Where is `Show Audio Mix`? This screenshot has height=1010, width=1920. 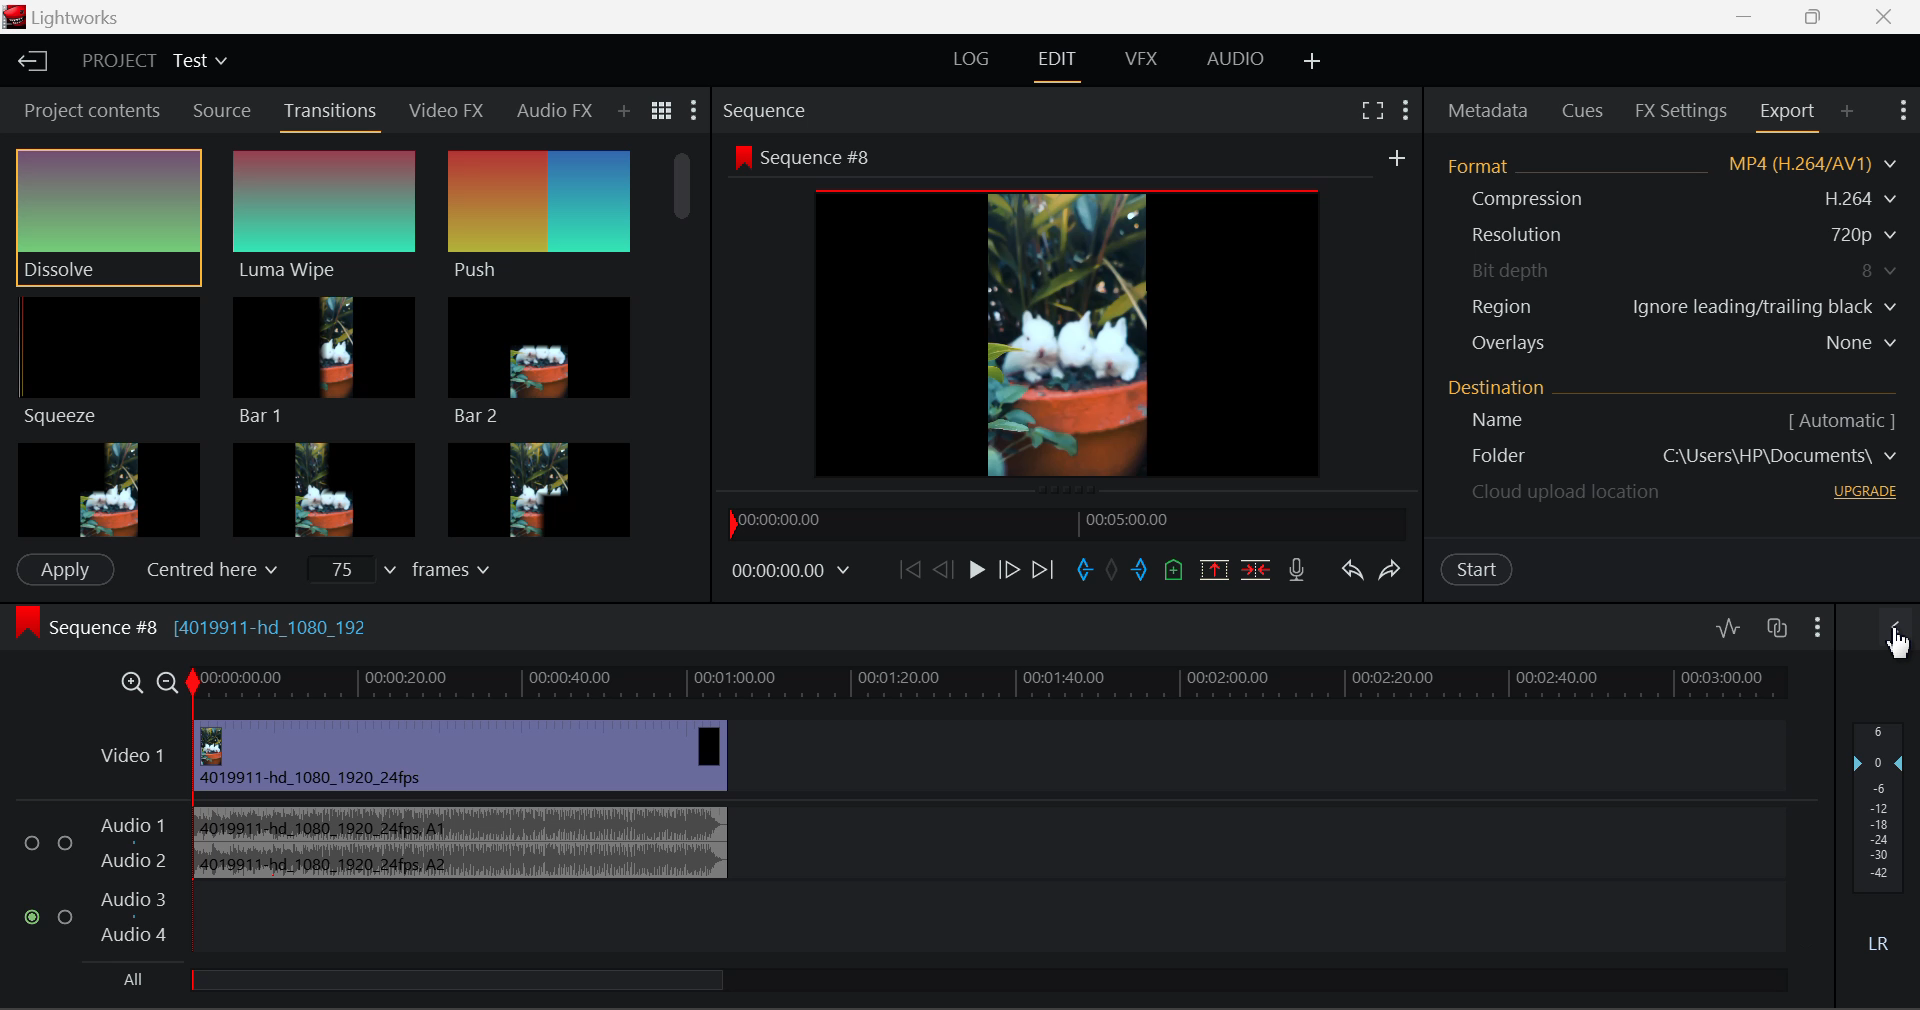
Show Audio Mix is located at coordinates (1895, 630).